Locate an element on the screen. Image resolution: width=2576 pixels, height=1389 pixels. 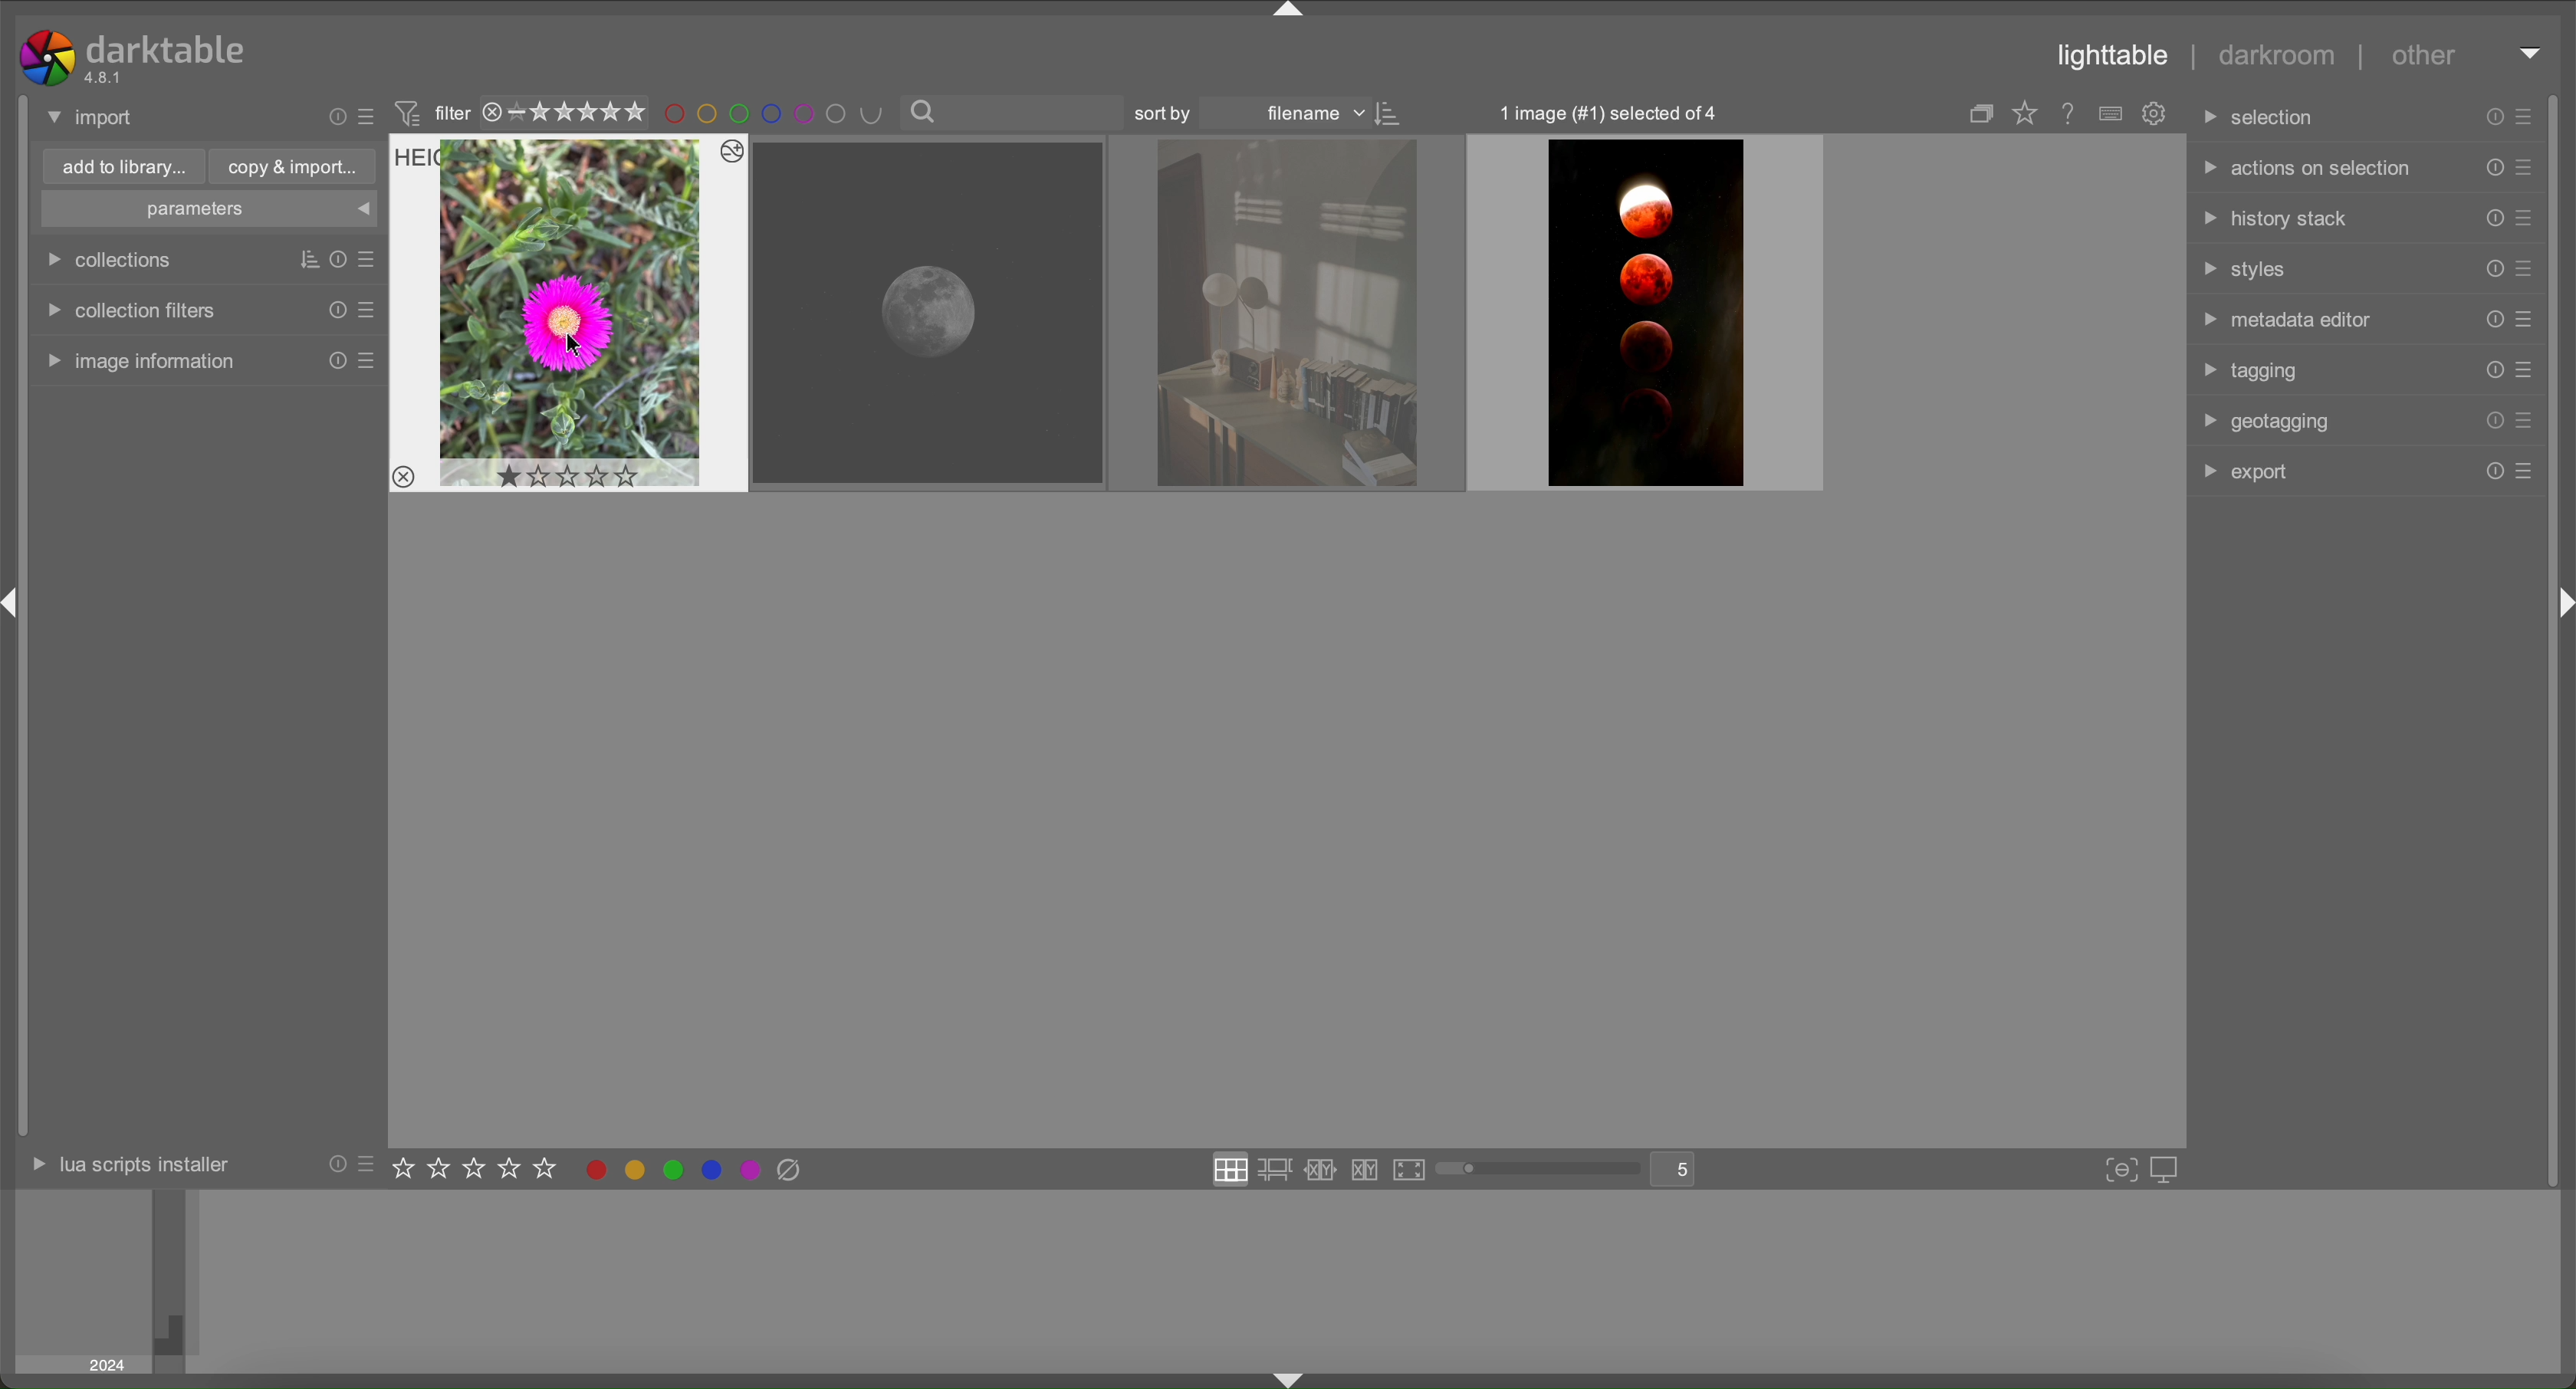
reset presets is located at coordinates (335, 361).